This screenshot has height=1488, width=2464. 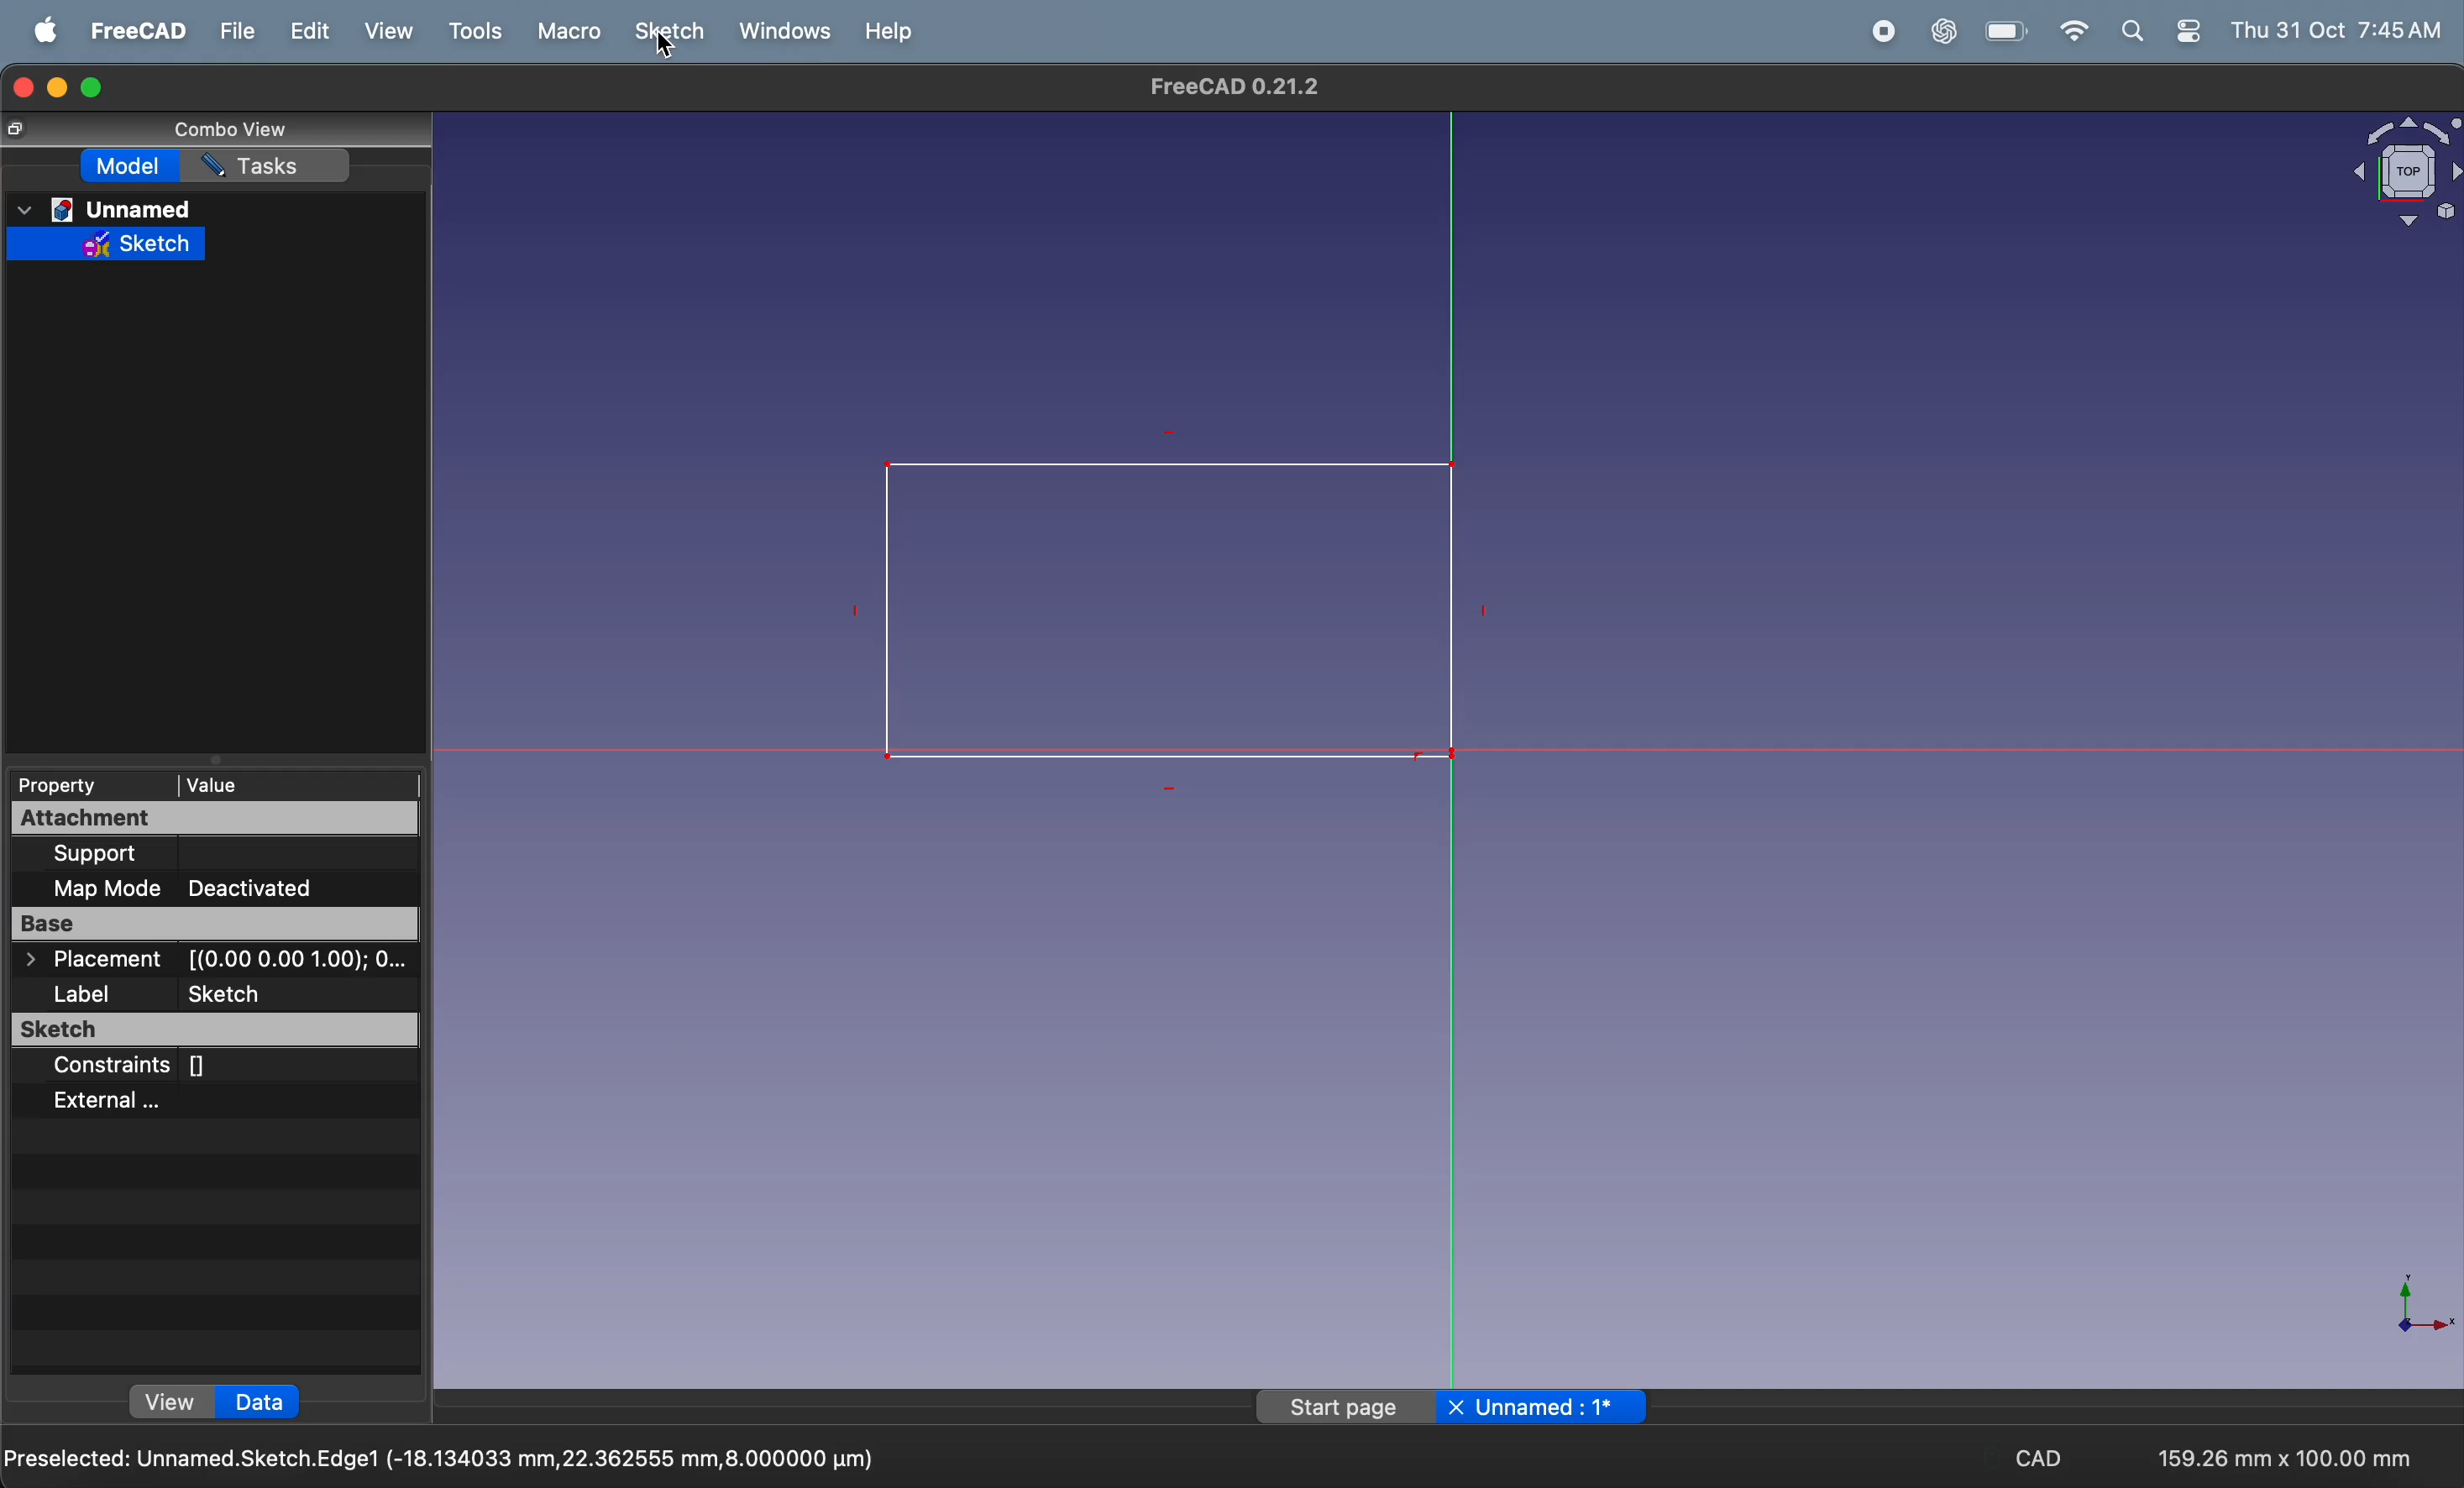 What do you see at coordinates (2070, 31) in the screenshot?
I see `wifi` at bounding box center [2070, 31].